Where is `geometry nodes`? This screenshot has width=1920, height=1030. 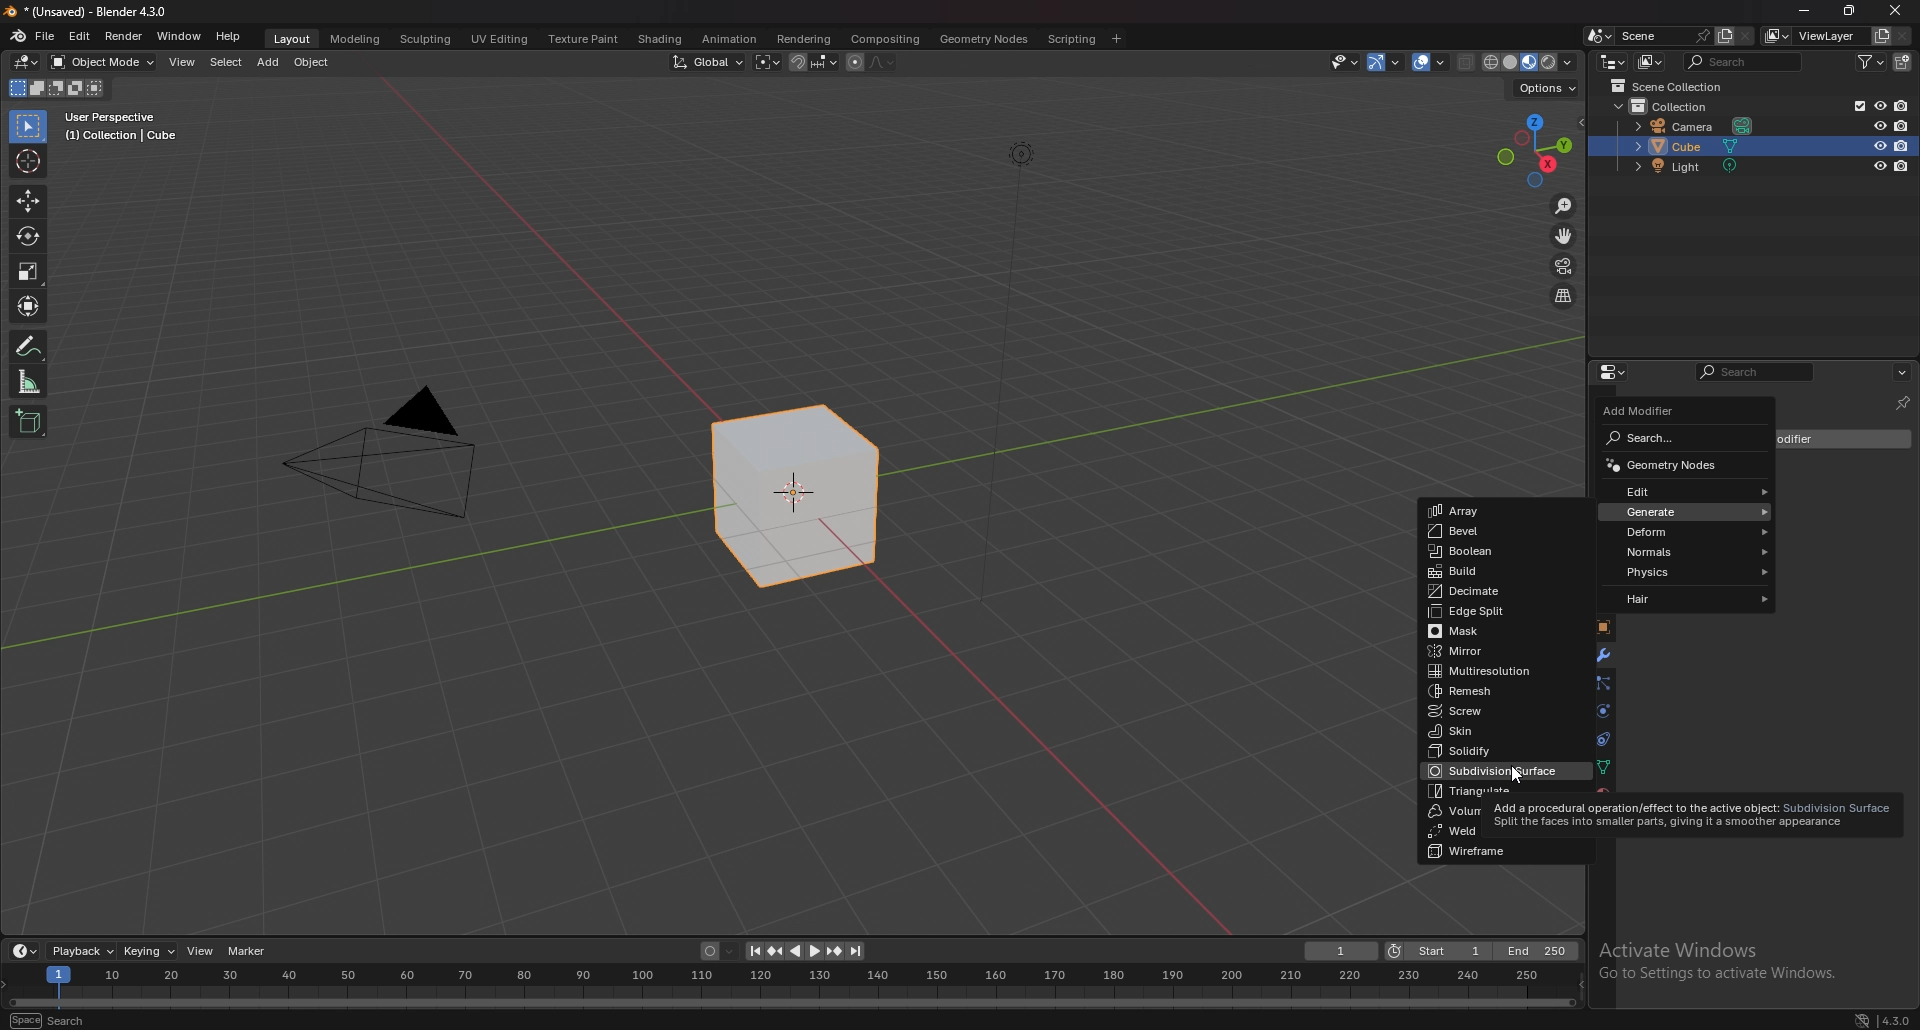 geometry nodes is located at coordinates (1683, 465).